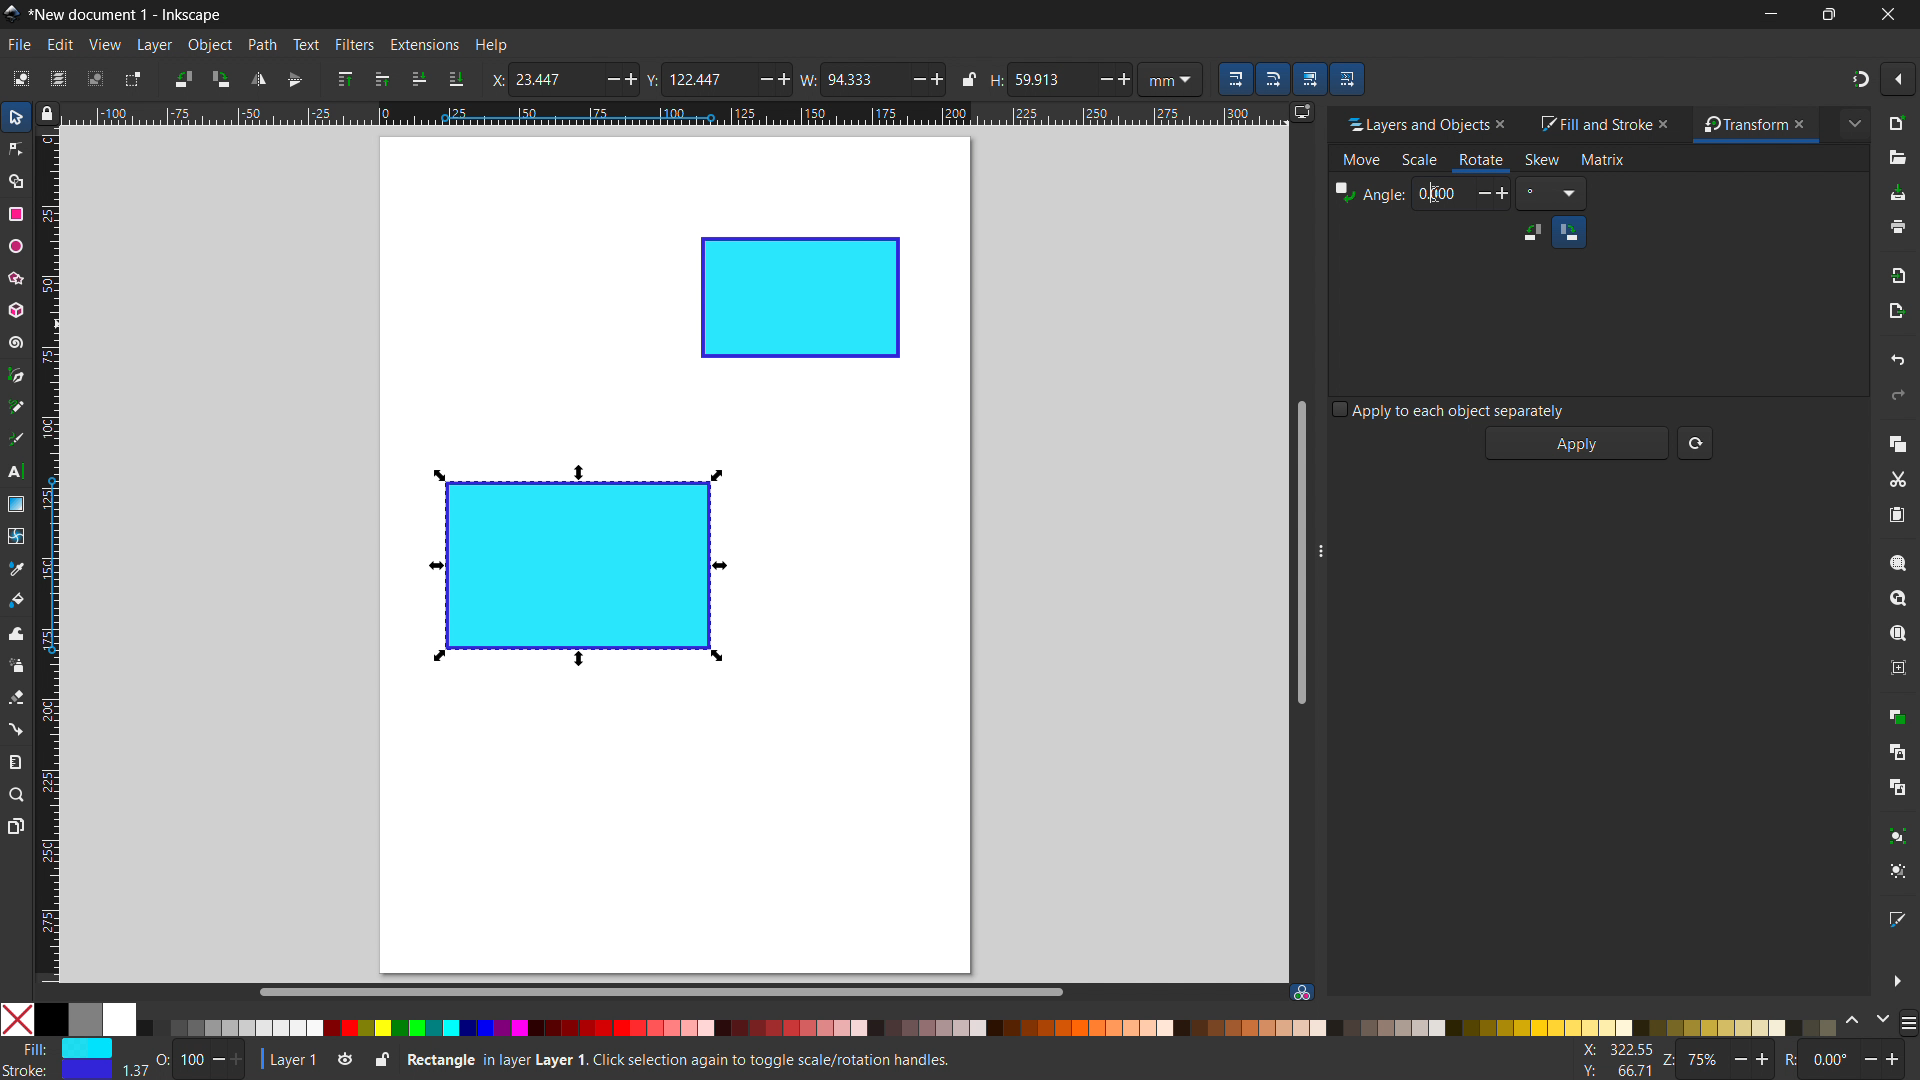 The width and height of the screenshot is (1920, 1080). What do you see at coordinates (574, 566) in the screenshot?
I see `object 1` at bounding box center [574, 566].